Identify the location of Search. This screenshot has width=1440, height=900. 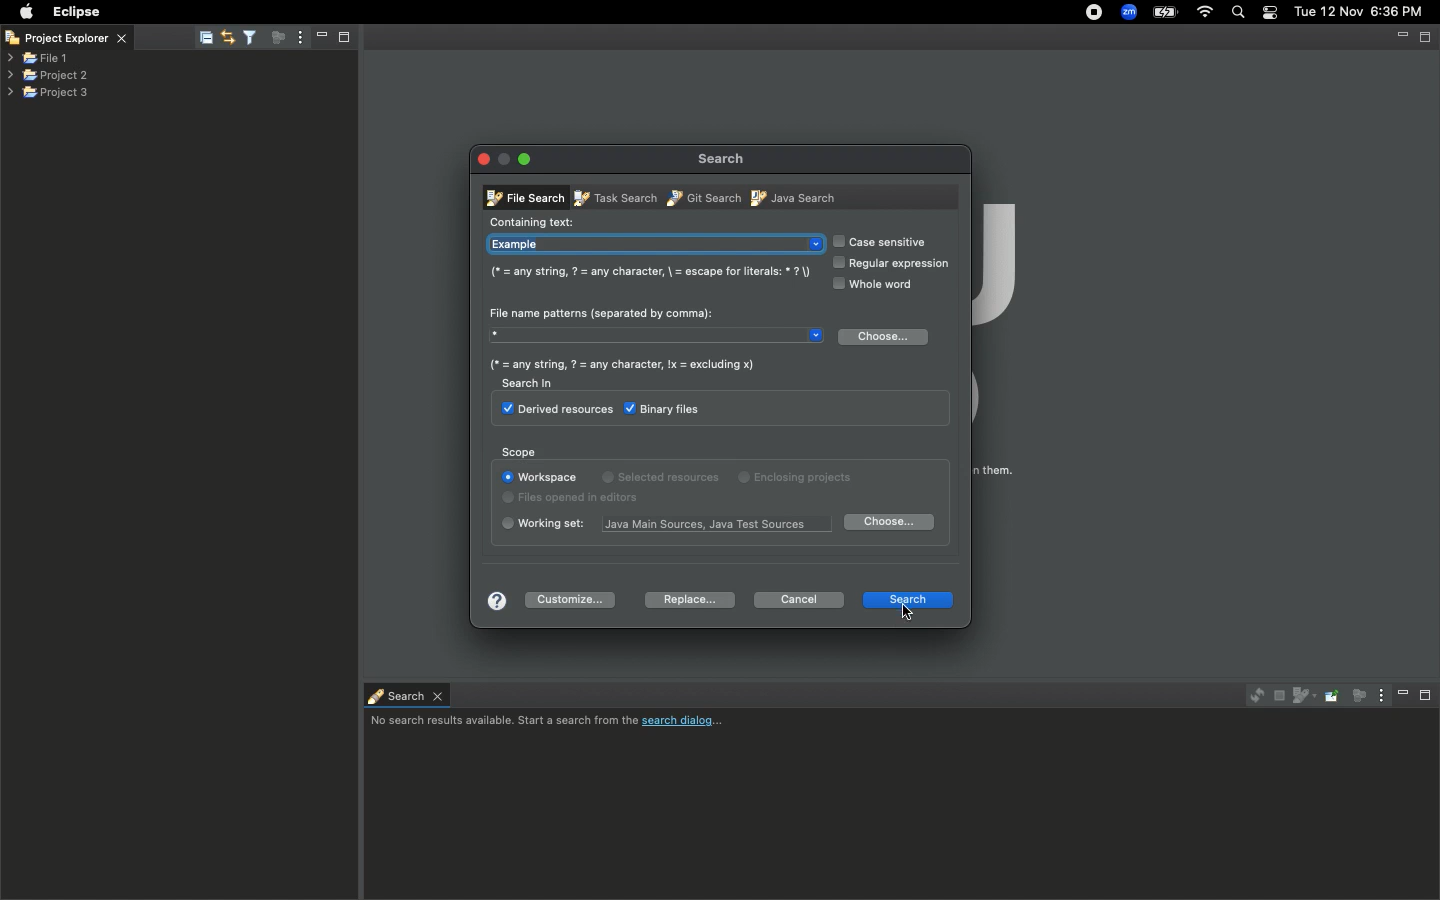
(907, 598).